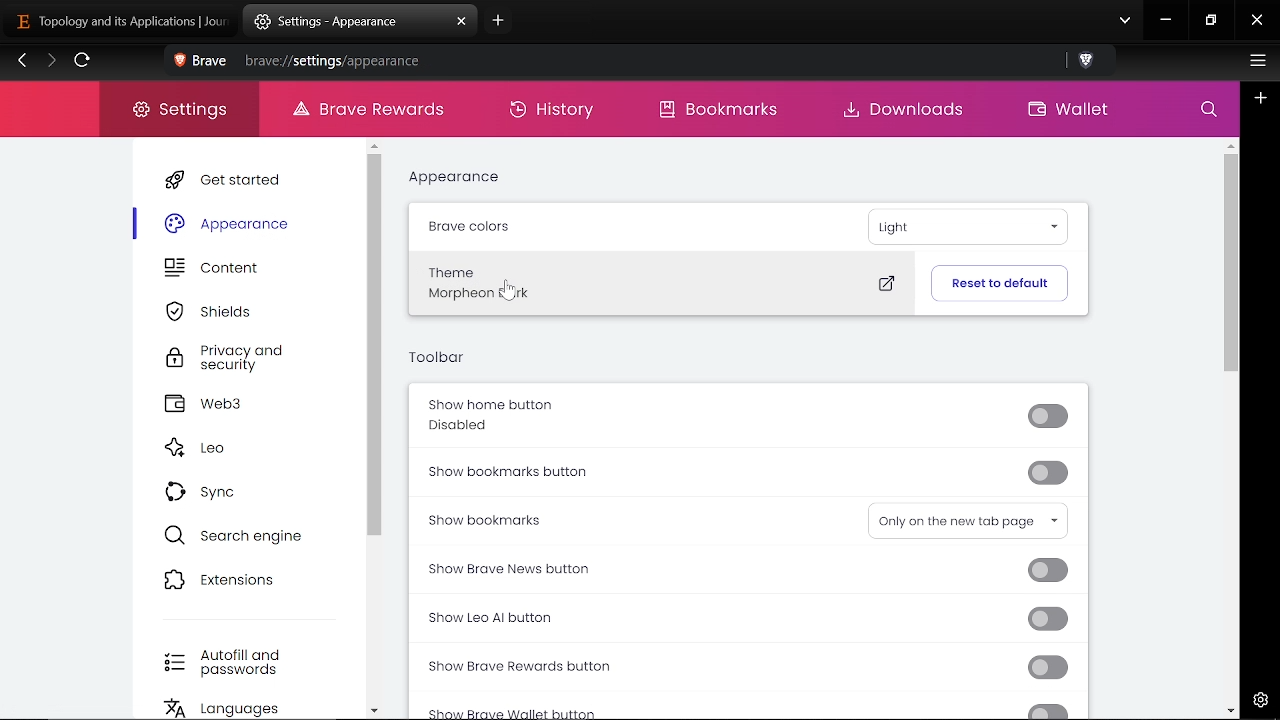 This screenshot has width=1280, height=720. Describe the element at coordinates (441, 357) in the screenshot. I see `Toolbar` at that location.